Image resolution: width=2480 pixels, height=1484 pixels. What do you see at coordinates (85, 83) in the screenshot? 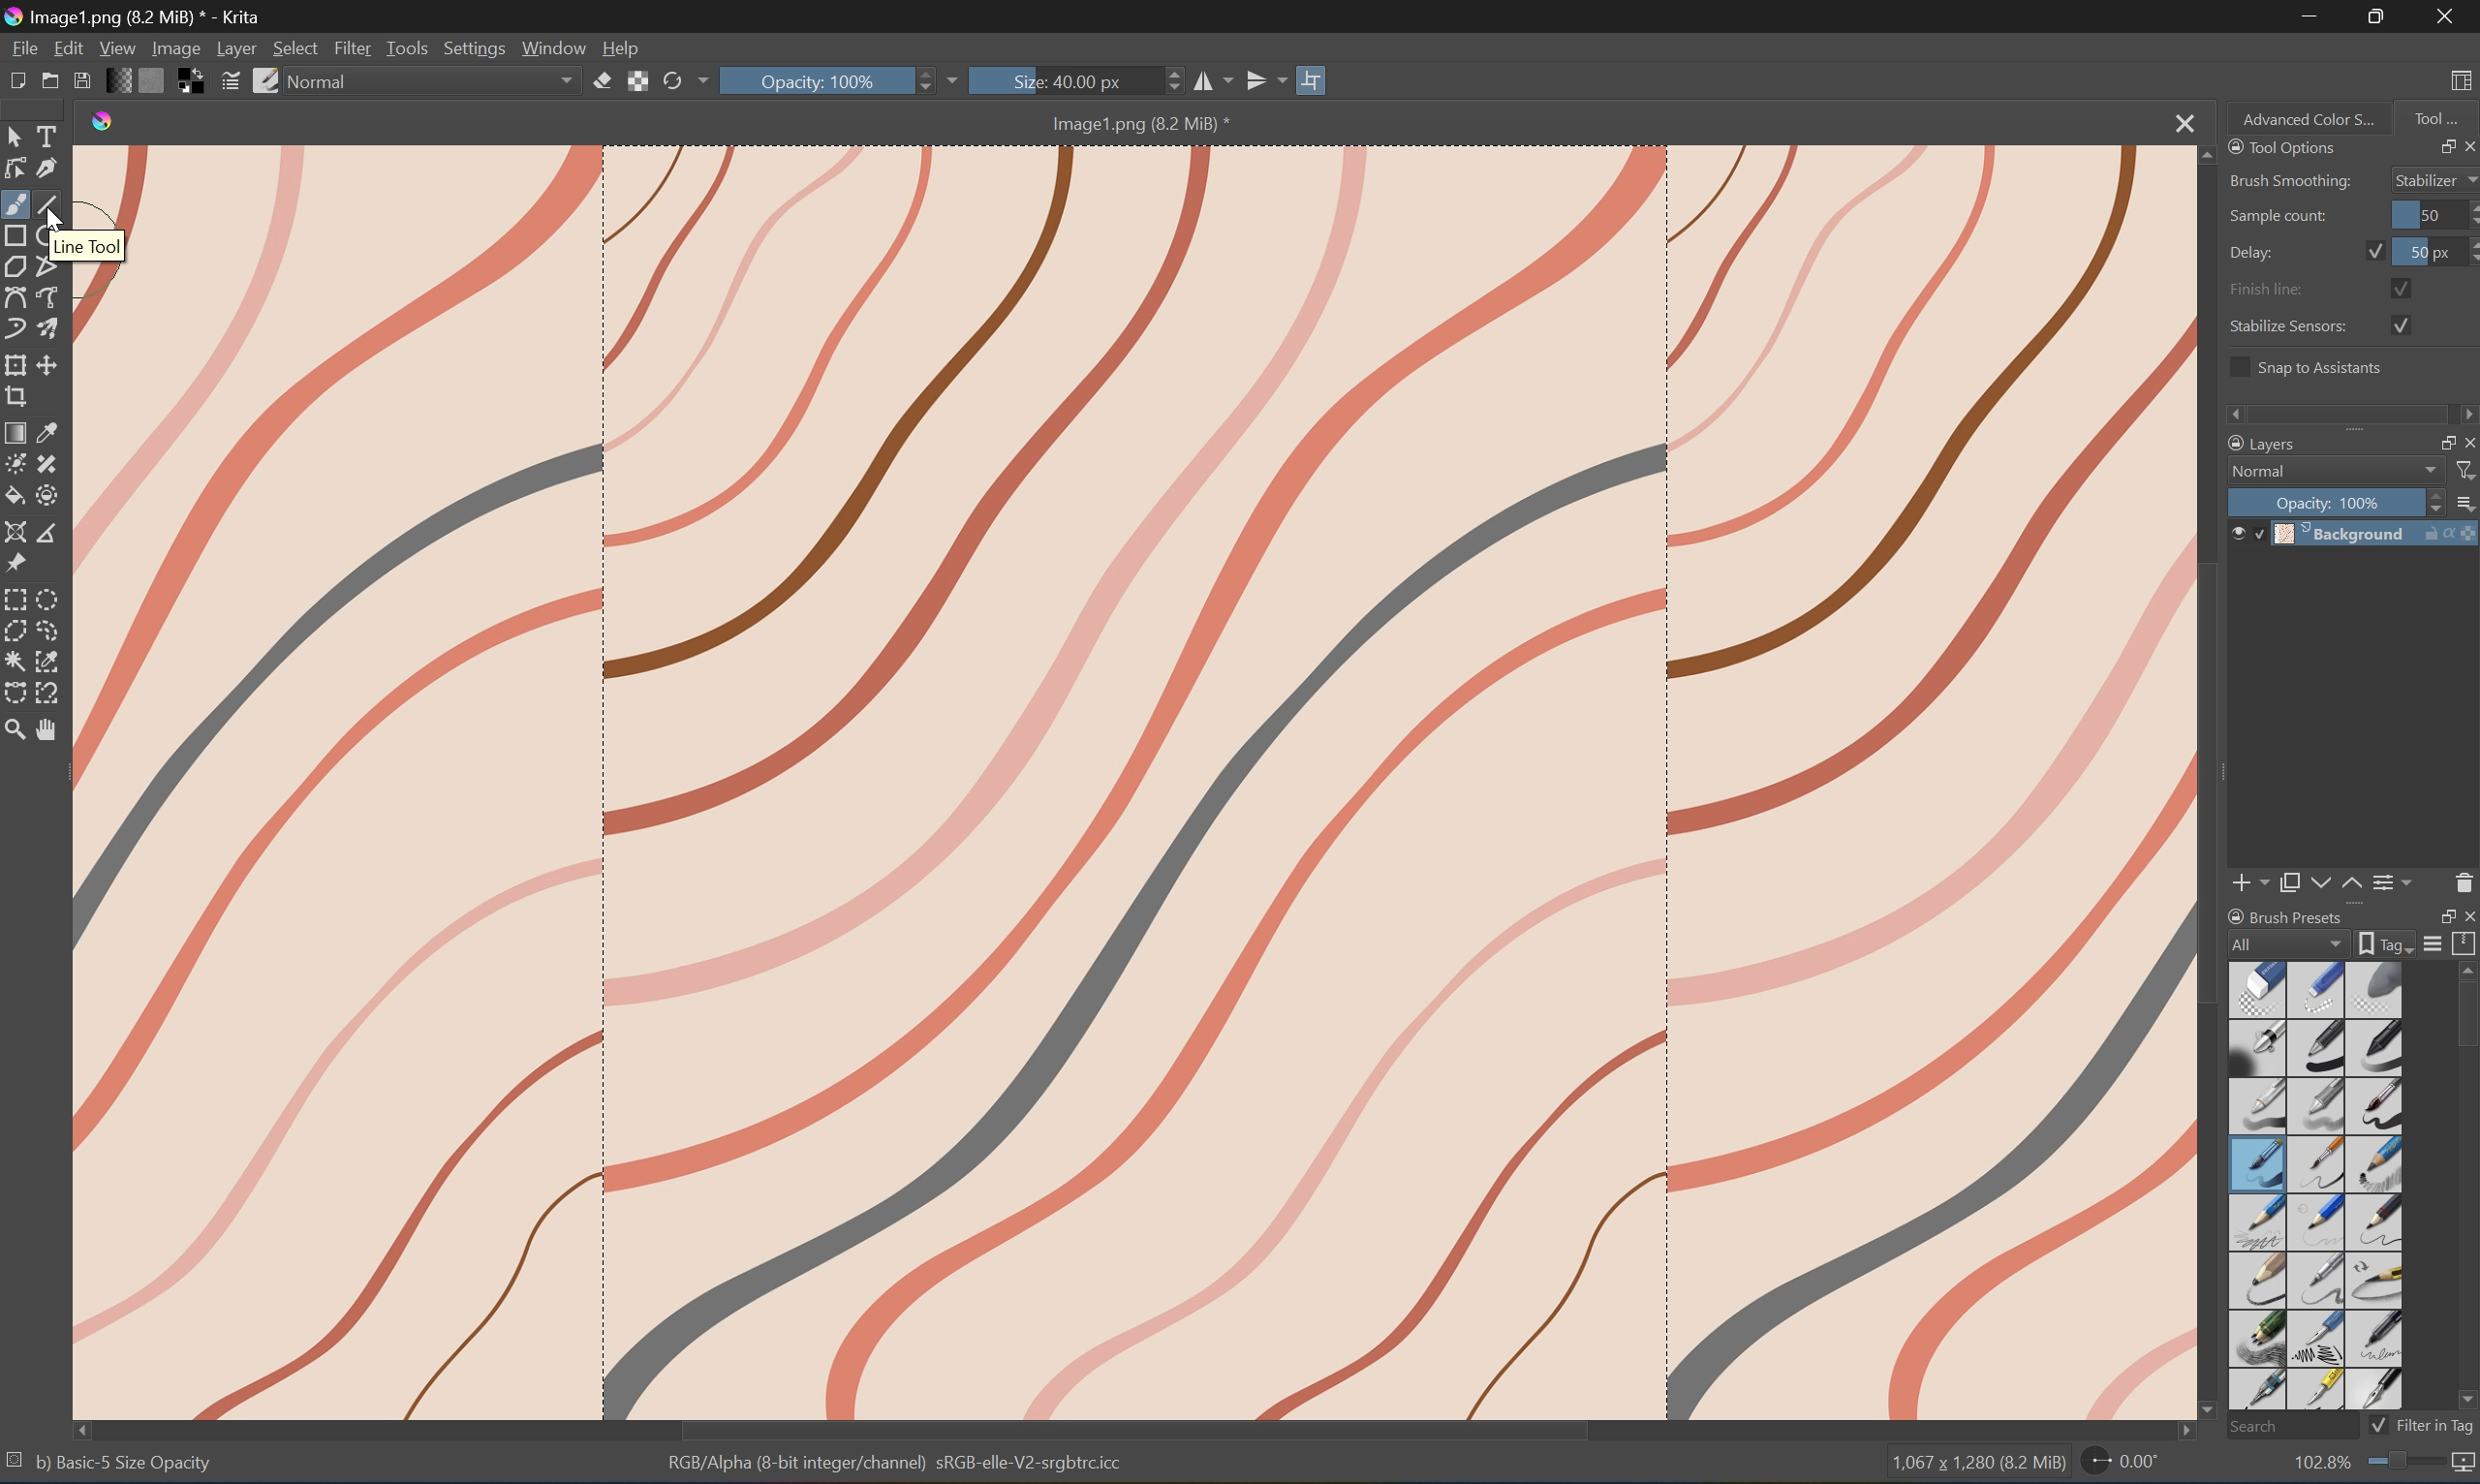
I see `Save` at bounding box center [85, 83].